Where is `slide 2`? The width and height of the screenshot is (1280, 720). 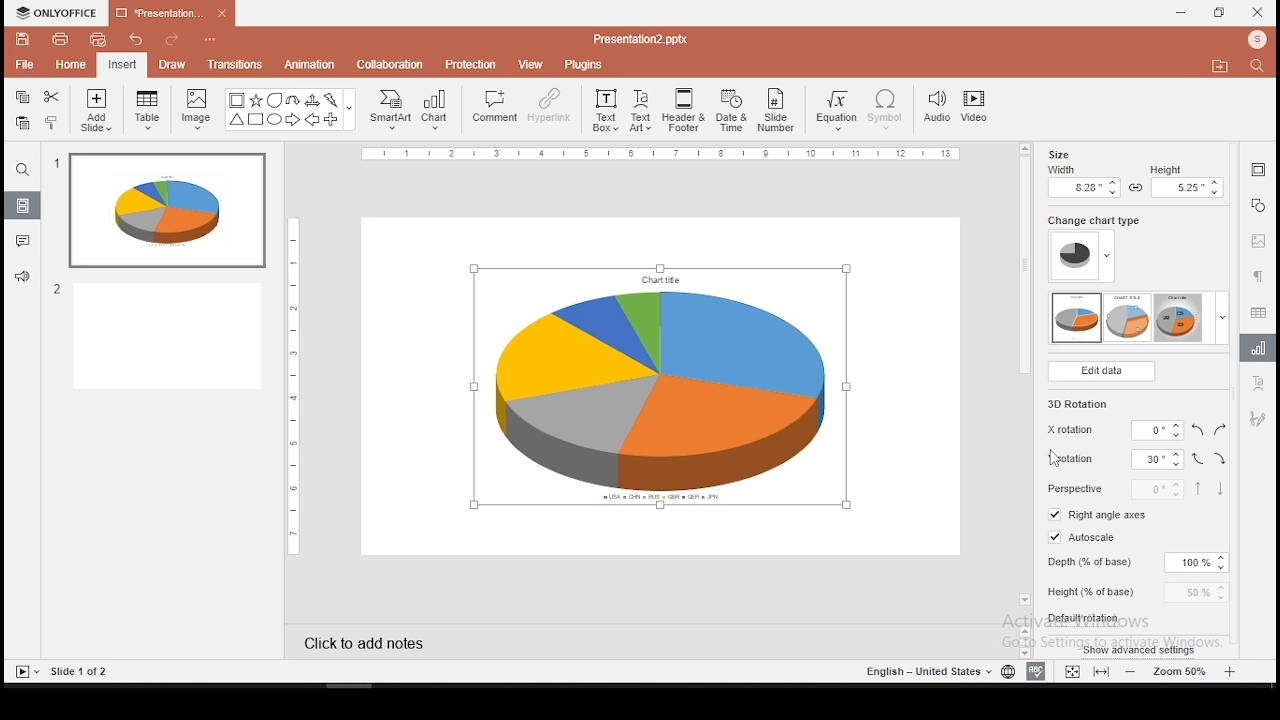 slide 2 is located at coordinates (162, 337).